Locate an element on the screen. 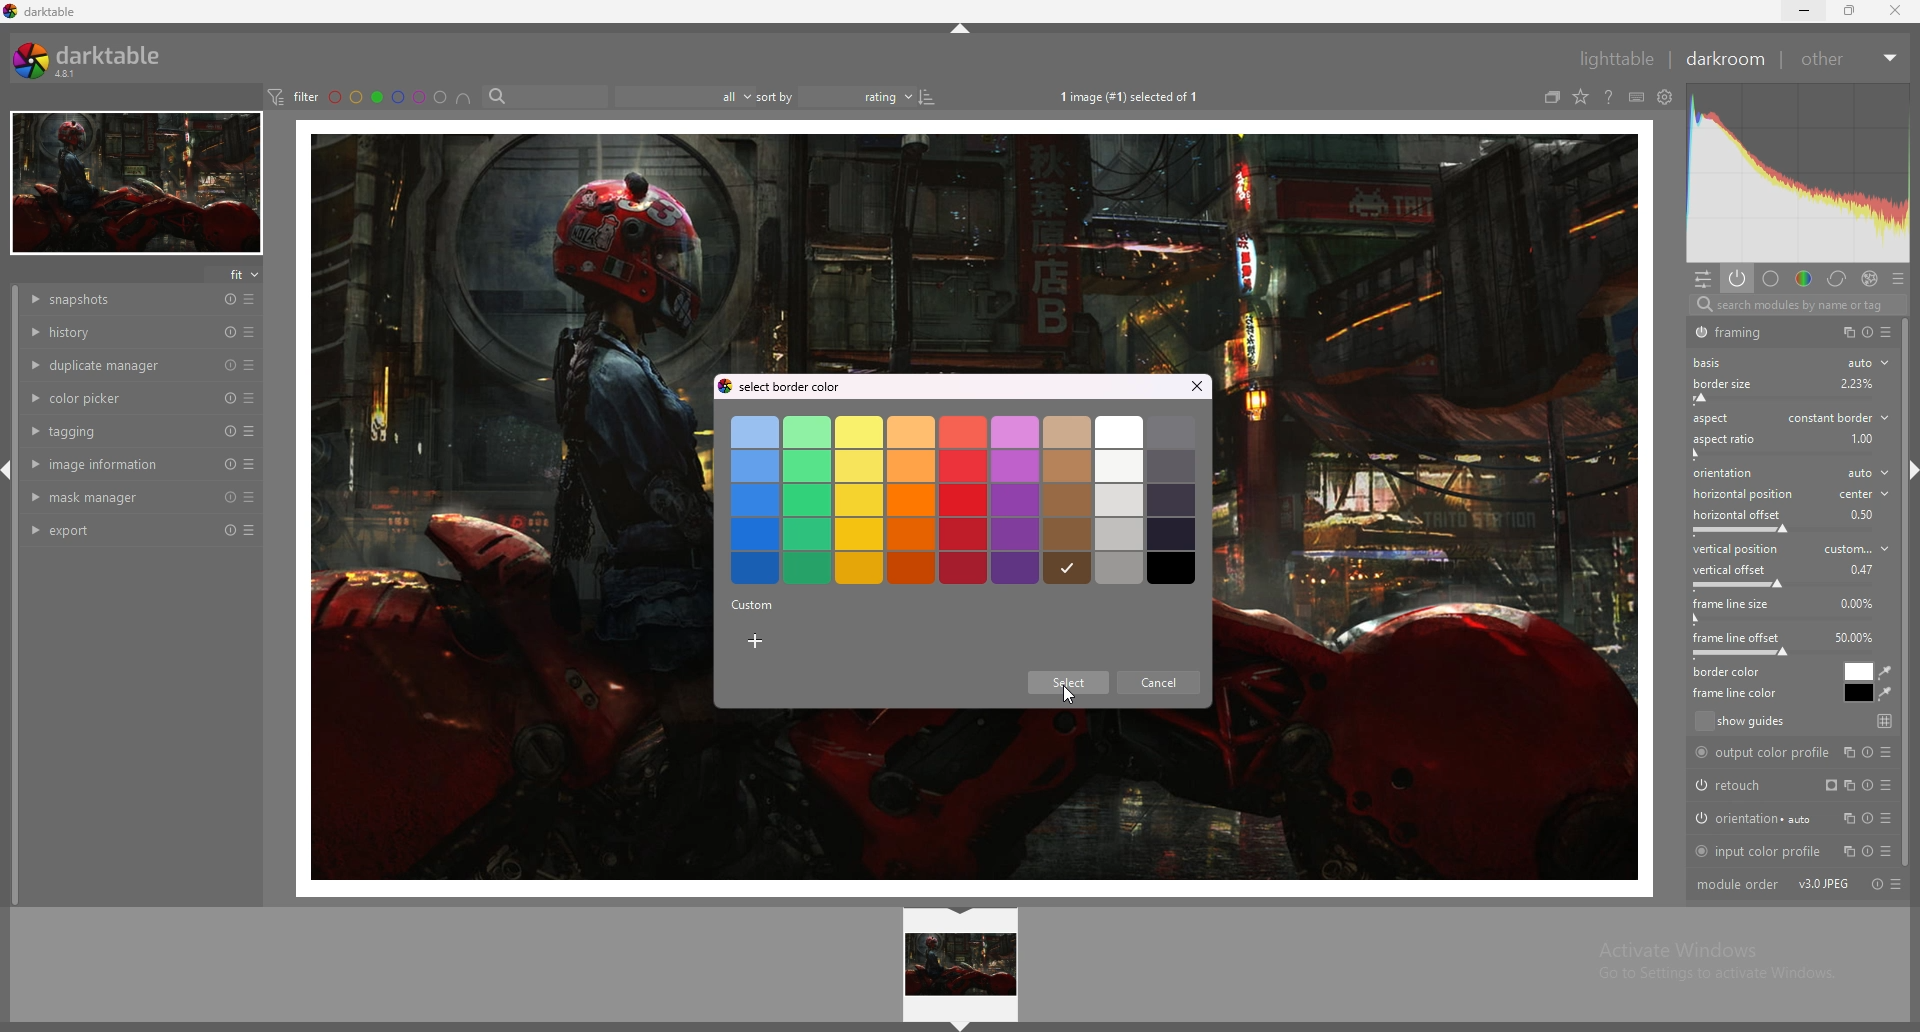  presets is located at coordinates (250, 464).